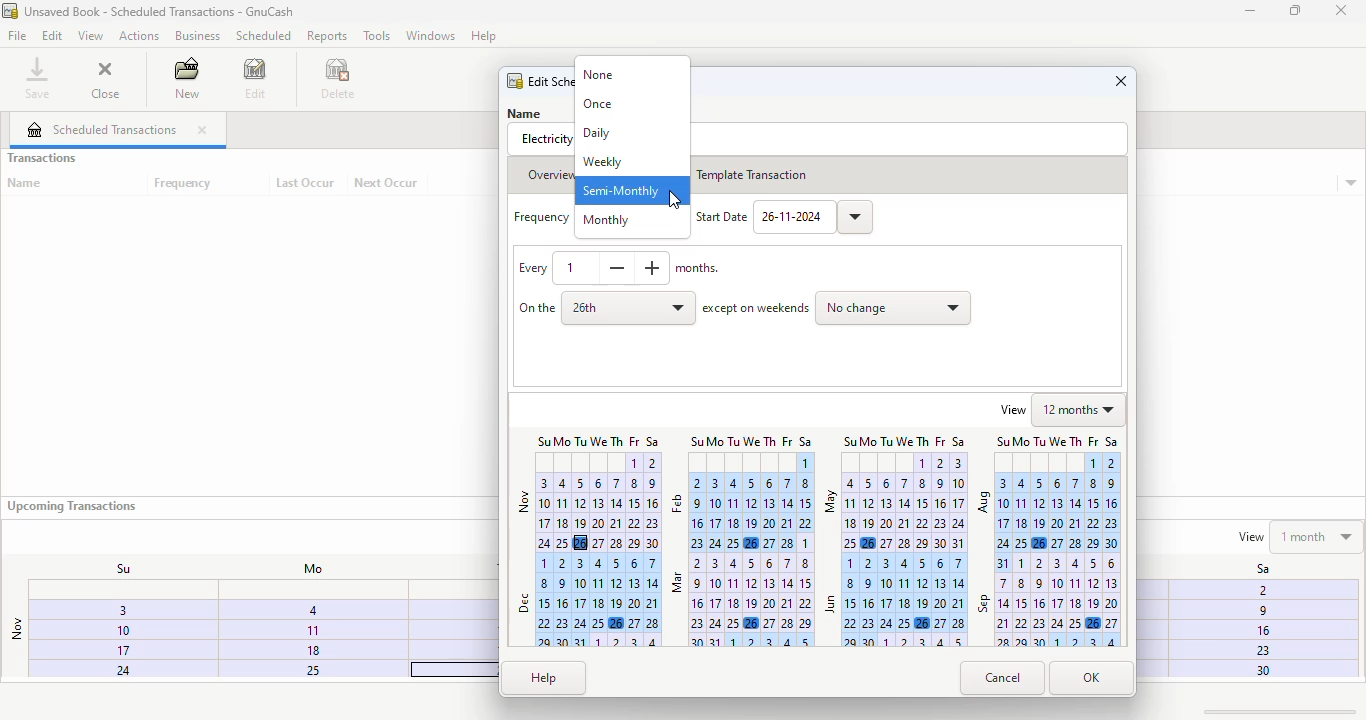 This screenshot has height=720, width=1366. What do you see at coordinates (104, 652) in the screenshot?
I see `17` at bounding box center [104, 652].